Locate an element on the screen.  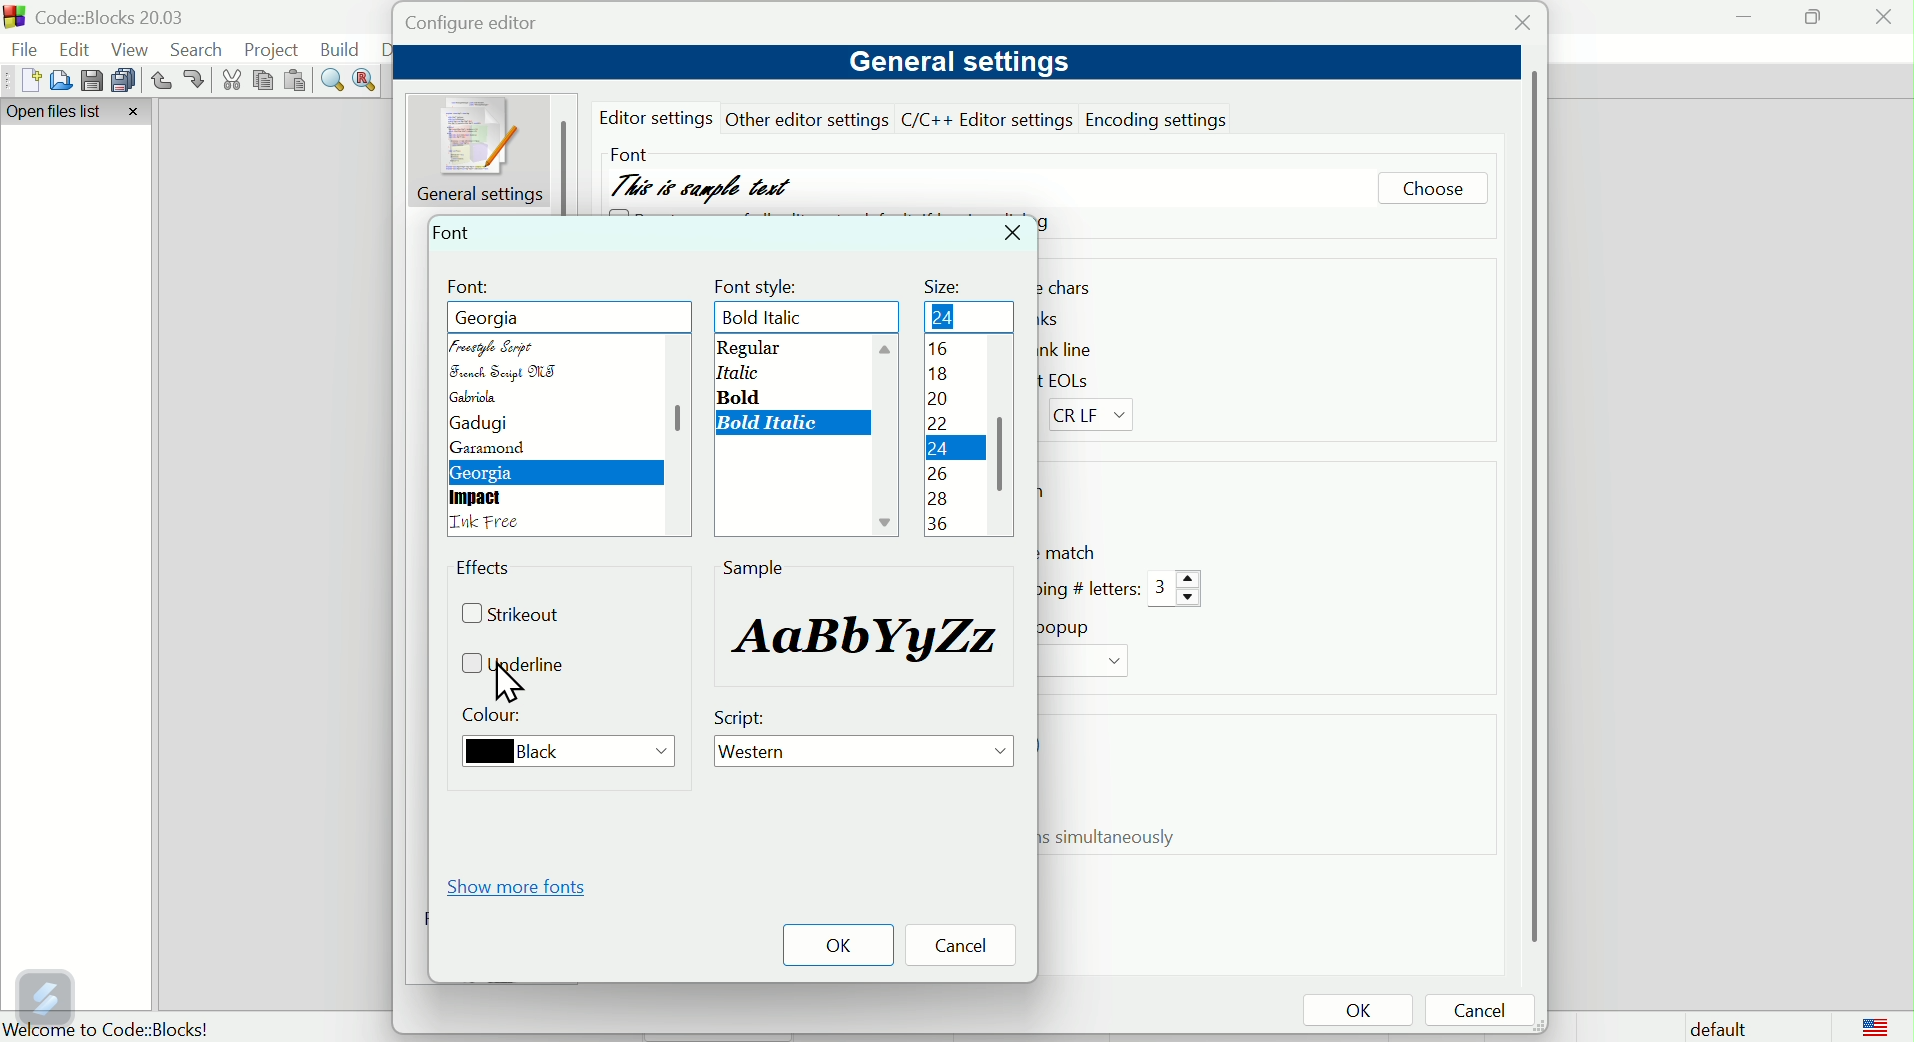
Encoding settings is located at coordinates (1161, 118).